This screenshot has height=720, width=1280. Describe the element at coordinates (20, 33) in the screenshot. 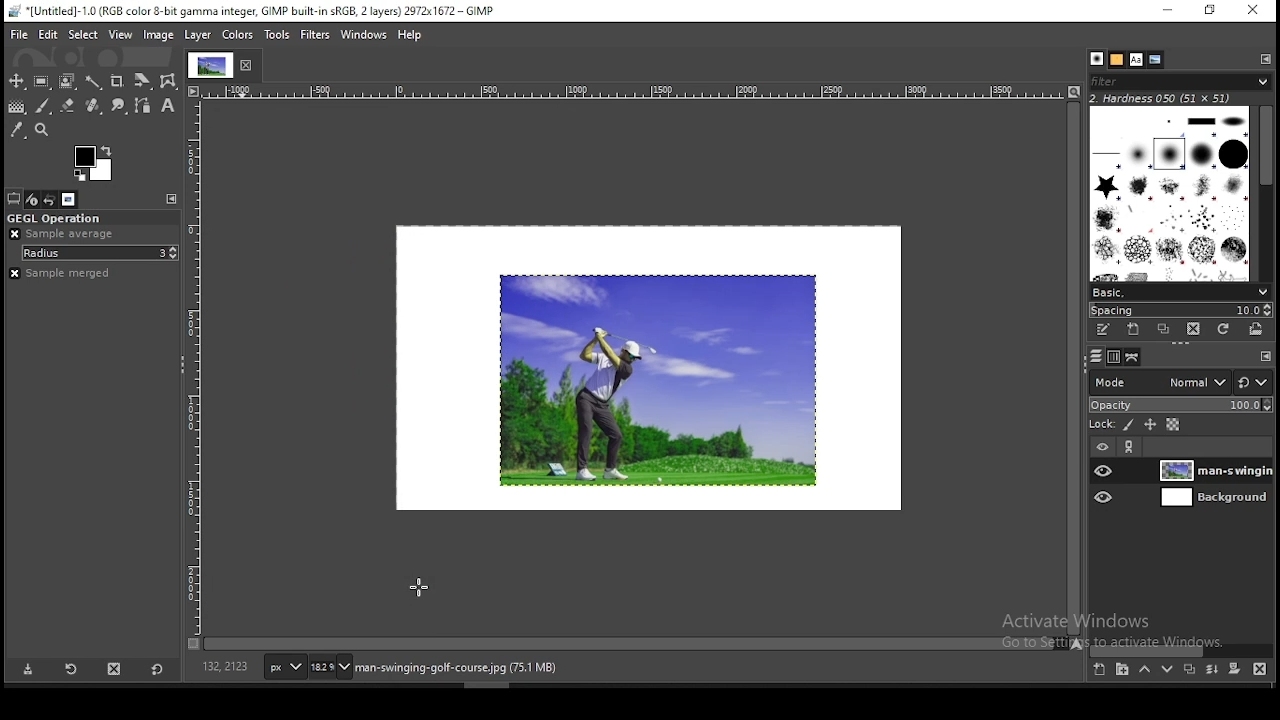

I see `file` at that location.